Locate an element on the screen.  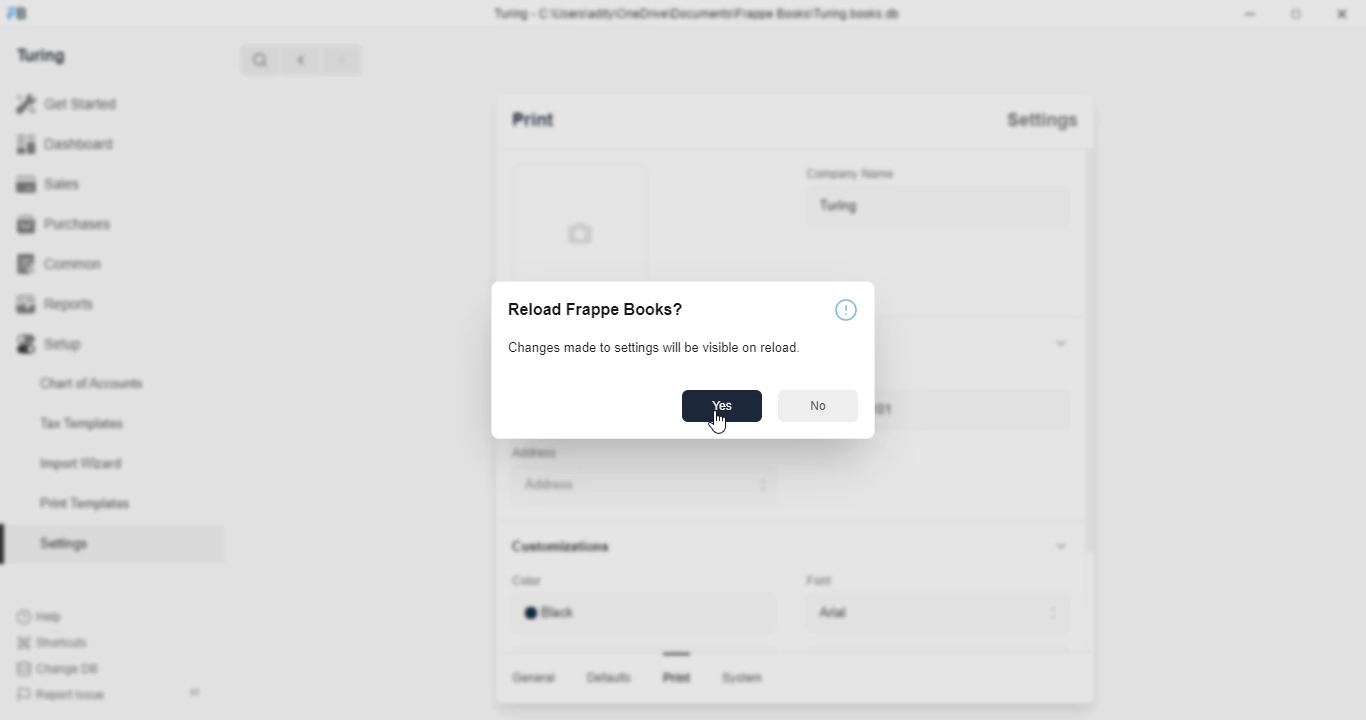
Import Wizard is located at coordinates (92, 463).